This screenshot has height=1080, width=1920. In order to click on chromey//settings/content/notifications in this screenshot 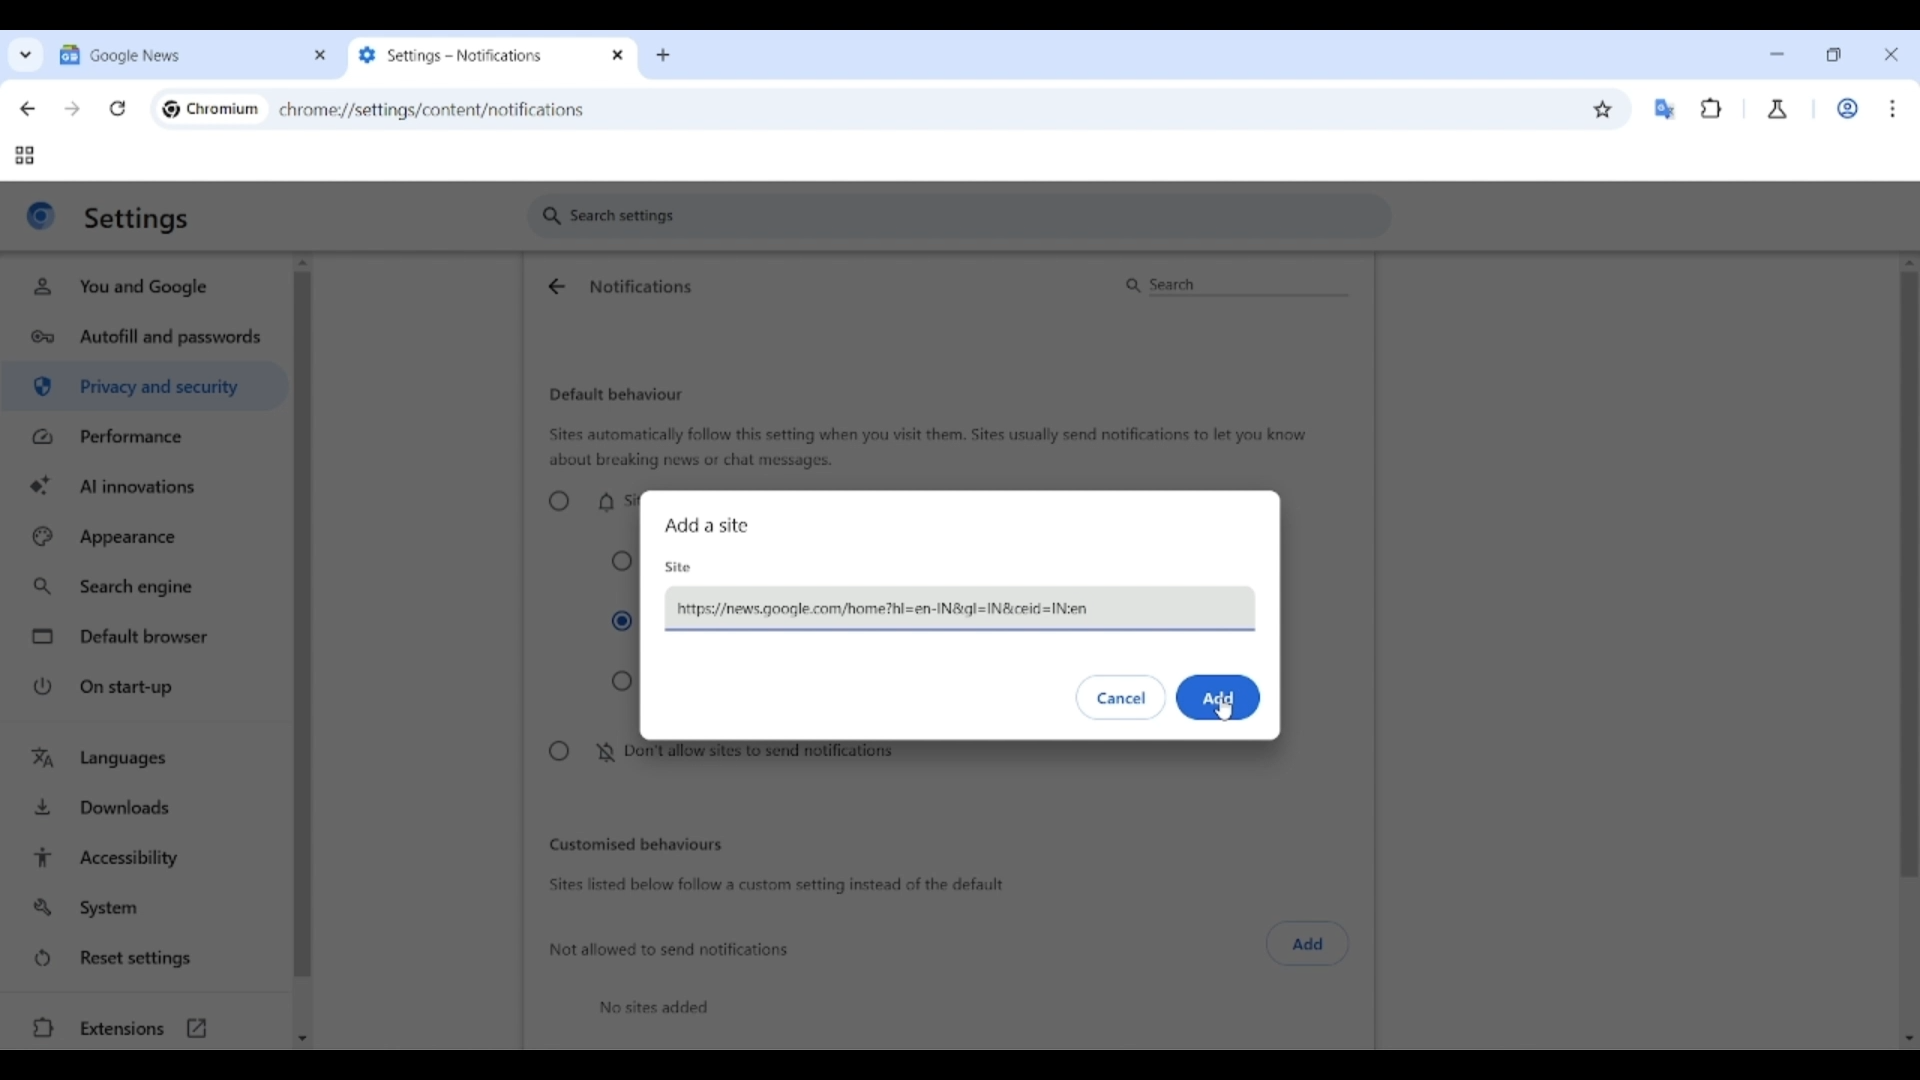, I will do `click(432, 108)`.